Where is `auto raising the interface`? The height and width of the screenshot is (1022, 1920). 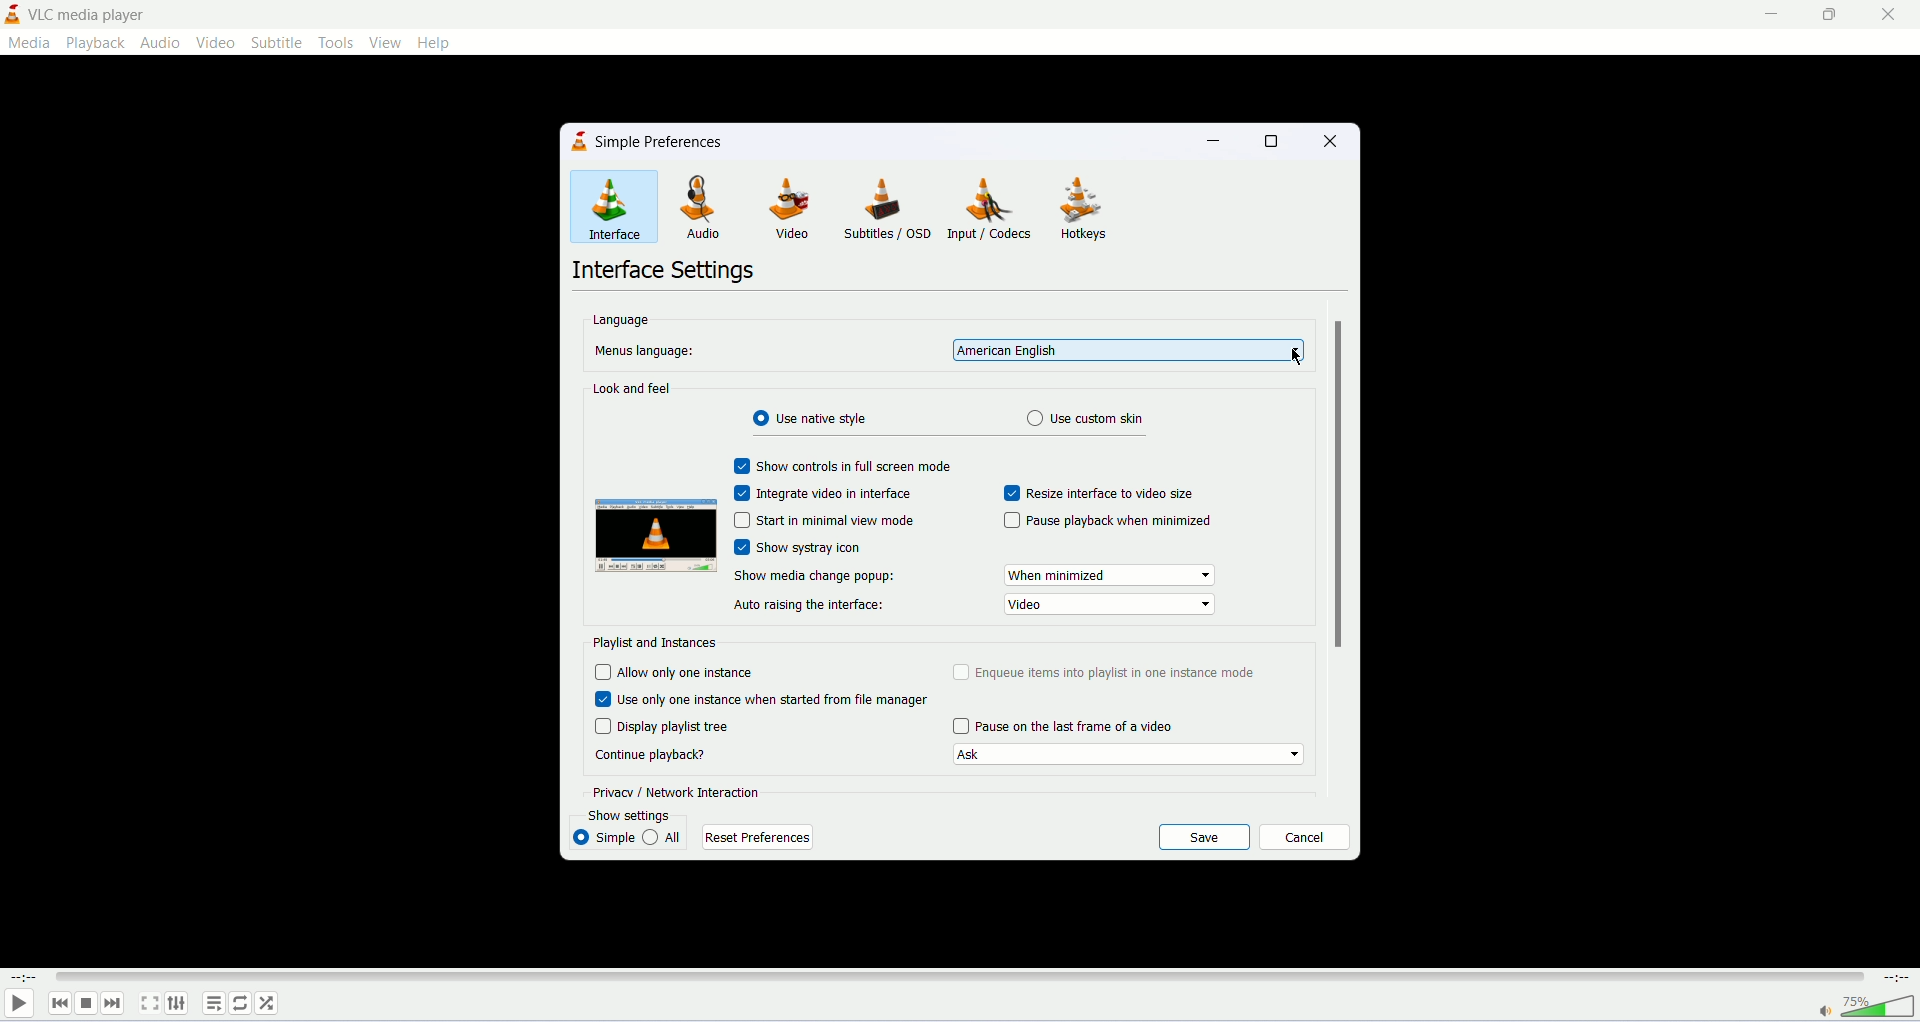 auto raising the interface is located at coordinates (808, 606).